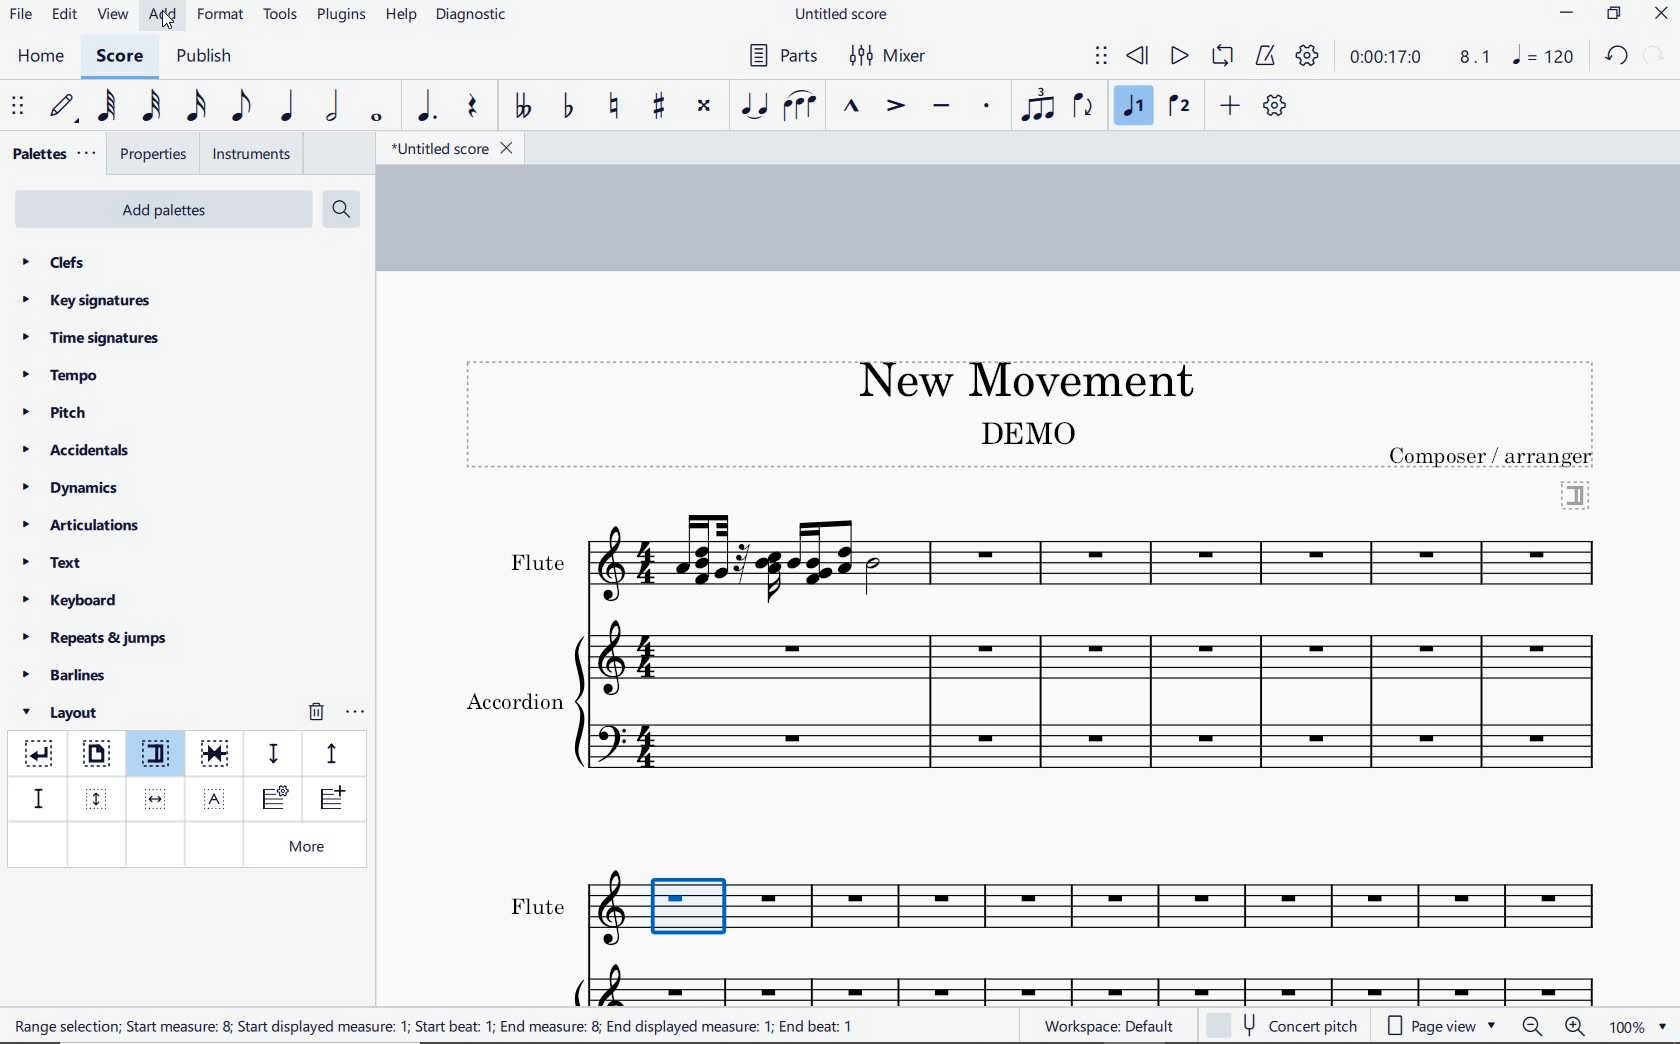 The height and width of the screenshot is (1044, 1680). Describe the element at coordinates (801, 107) in the screenshot. I see `slur` at that location.